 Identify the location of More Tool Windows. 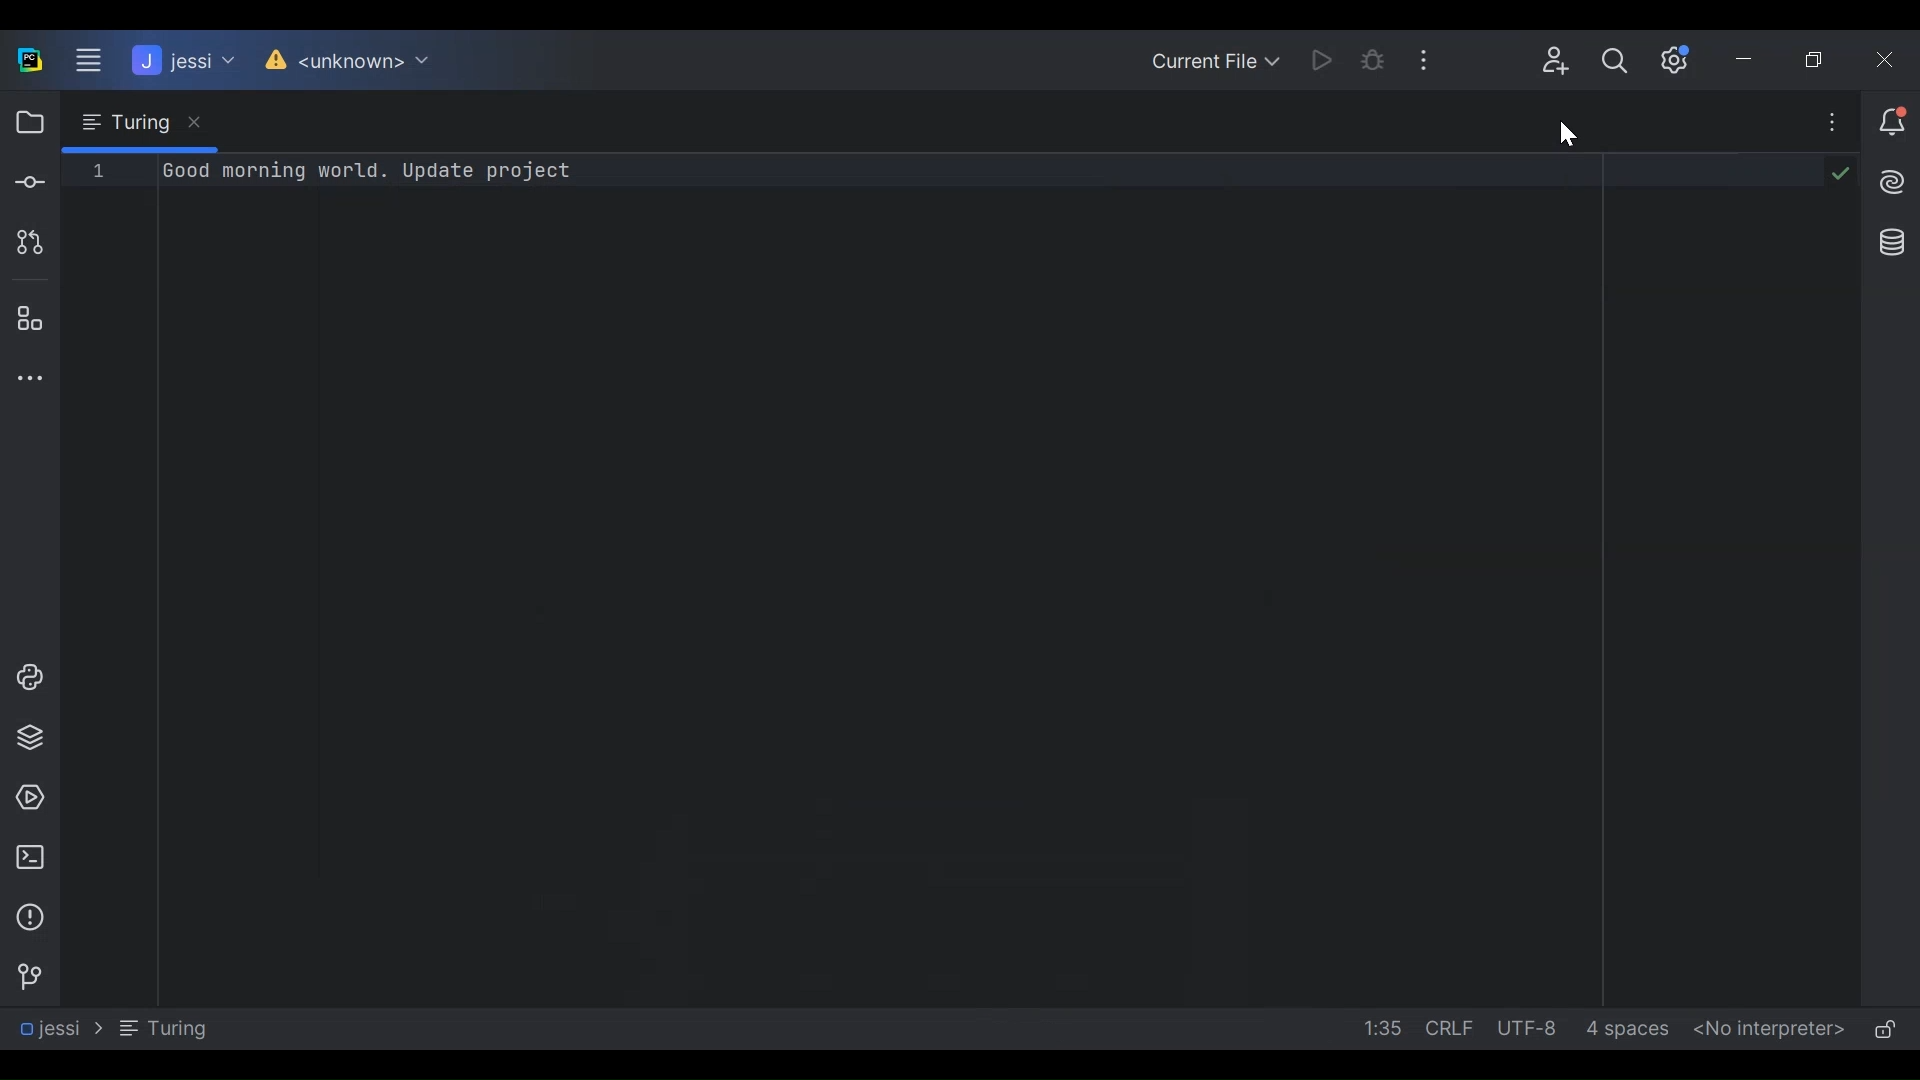
(26, 378).